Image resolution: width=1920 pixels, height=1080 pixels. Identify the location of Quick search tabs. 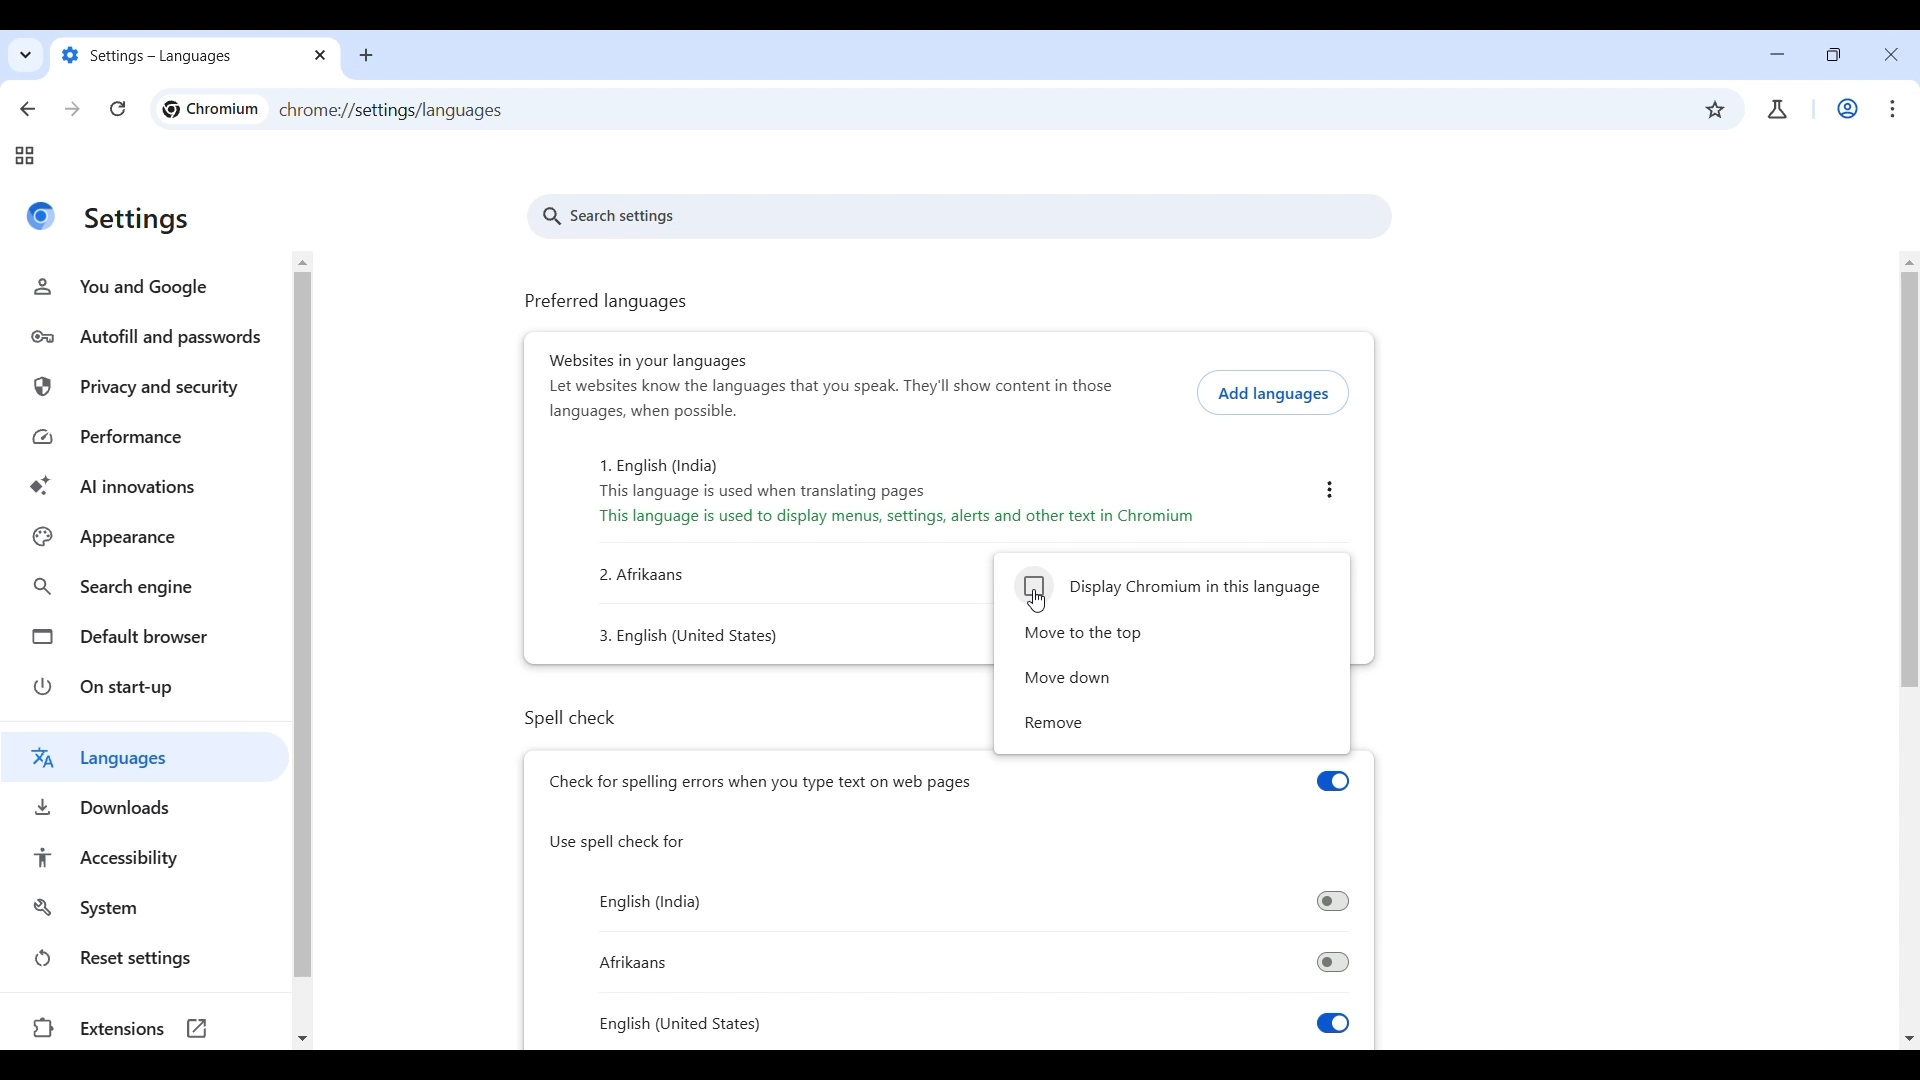
(24, 58).